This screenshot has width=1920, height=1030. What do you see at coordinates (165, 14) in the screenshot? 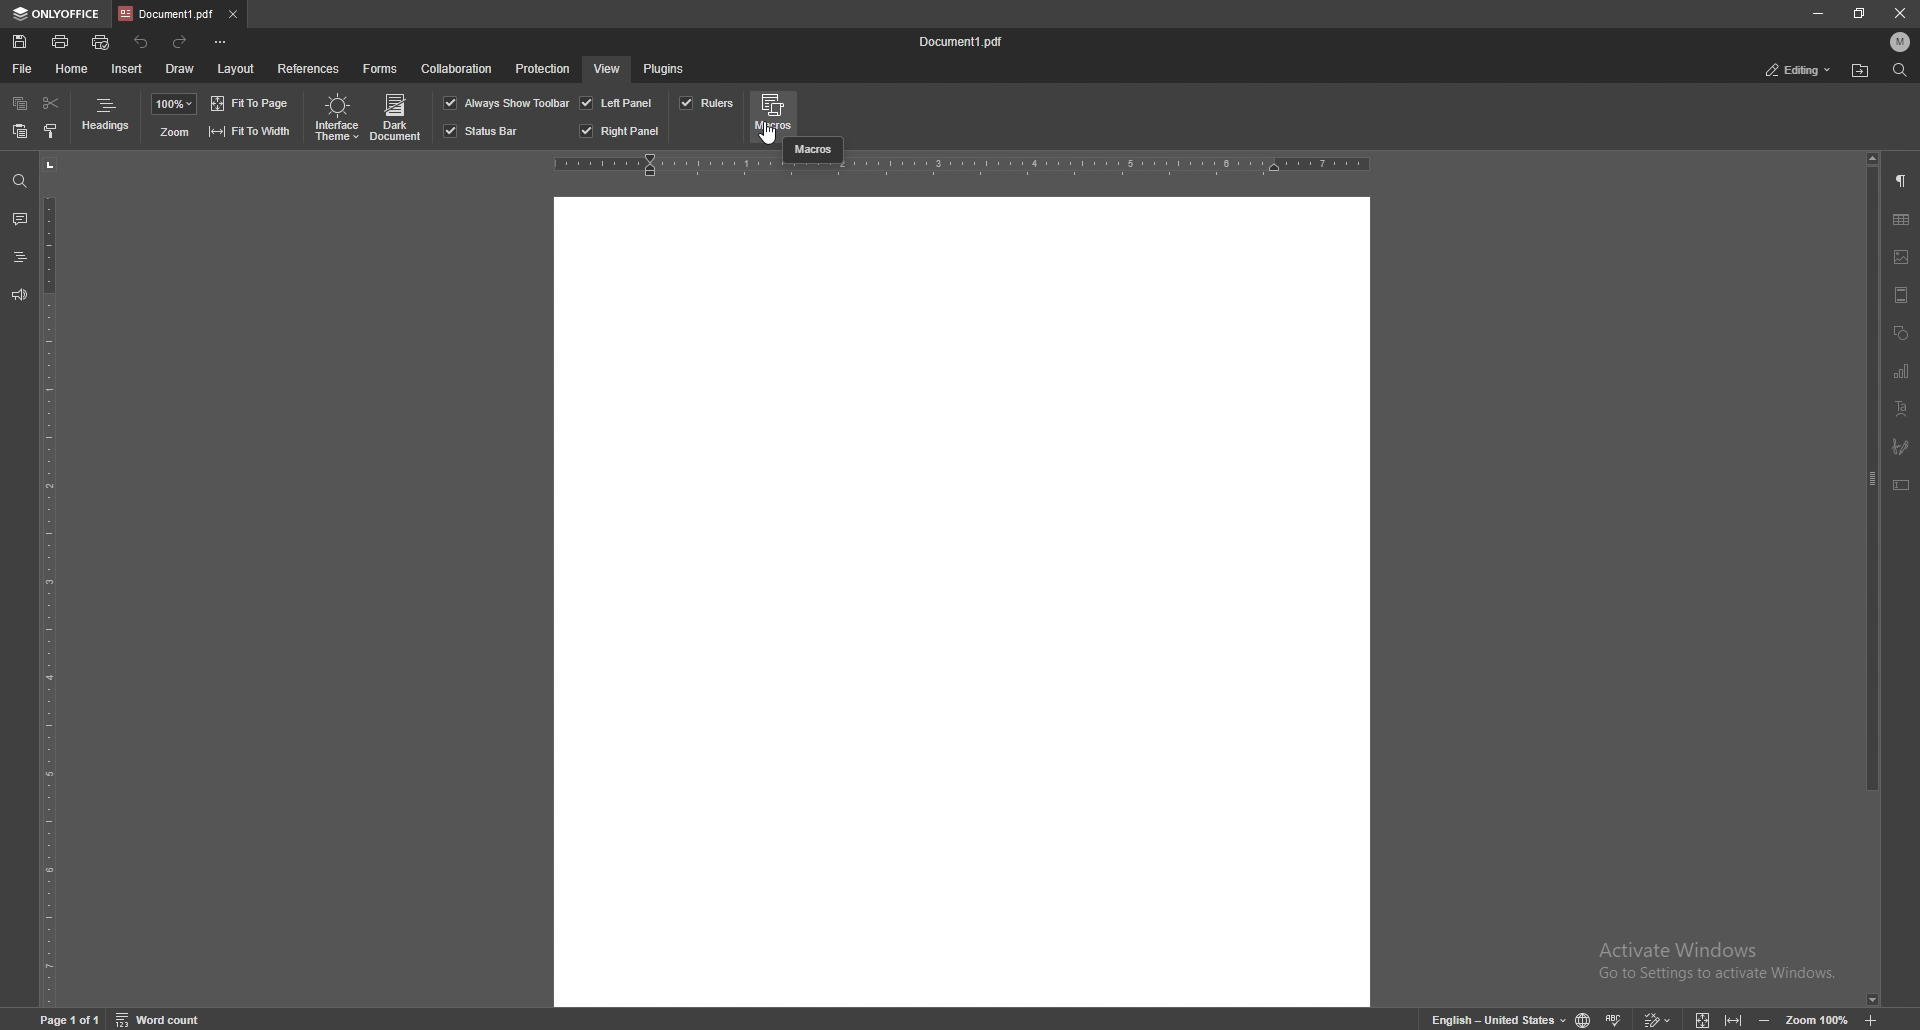
I see `tab` at bounding box center [165, 14].